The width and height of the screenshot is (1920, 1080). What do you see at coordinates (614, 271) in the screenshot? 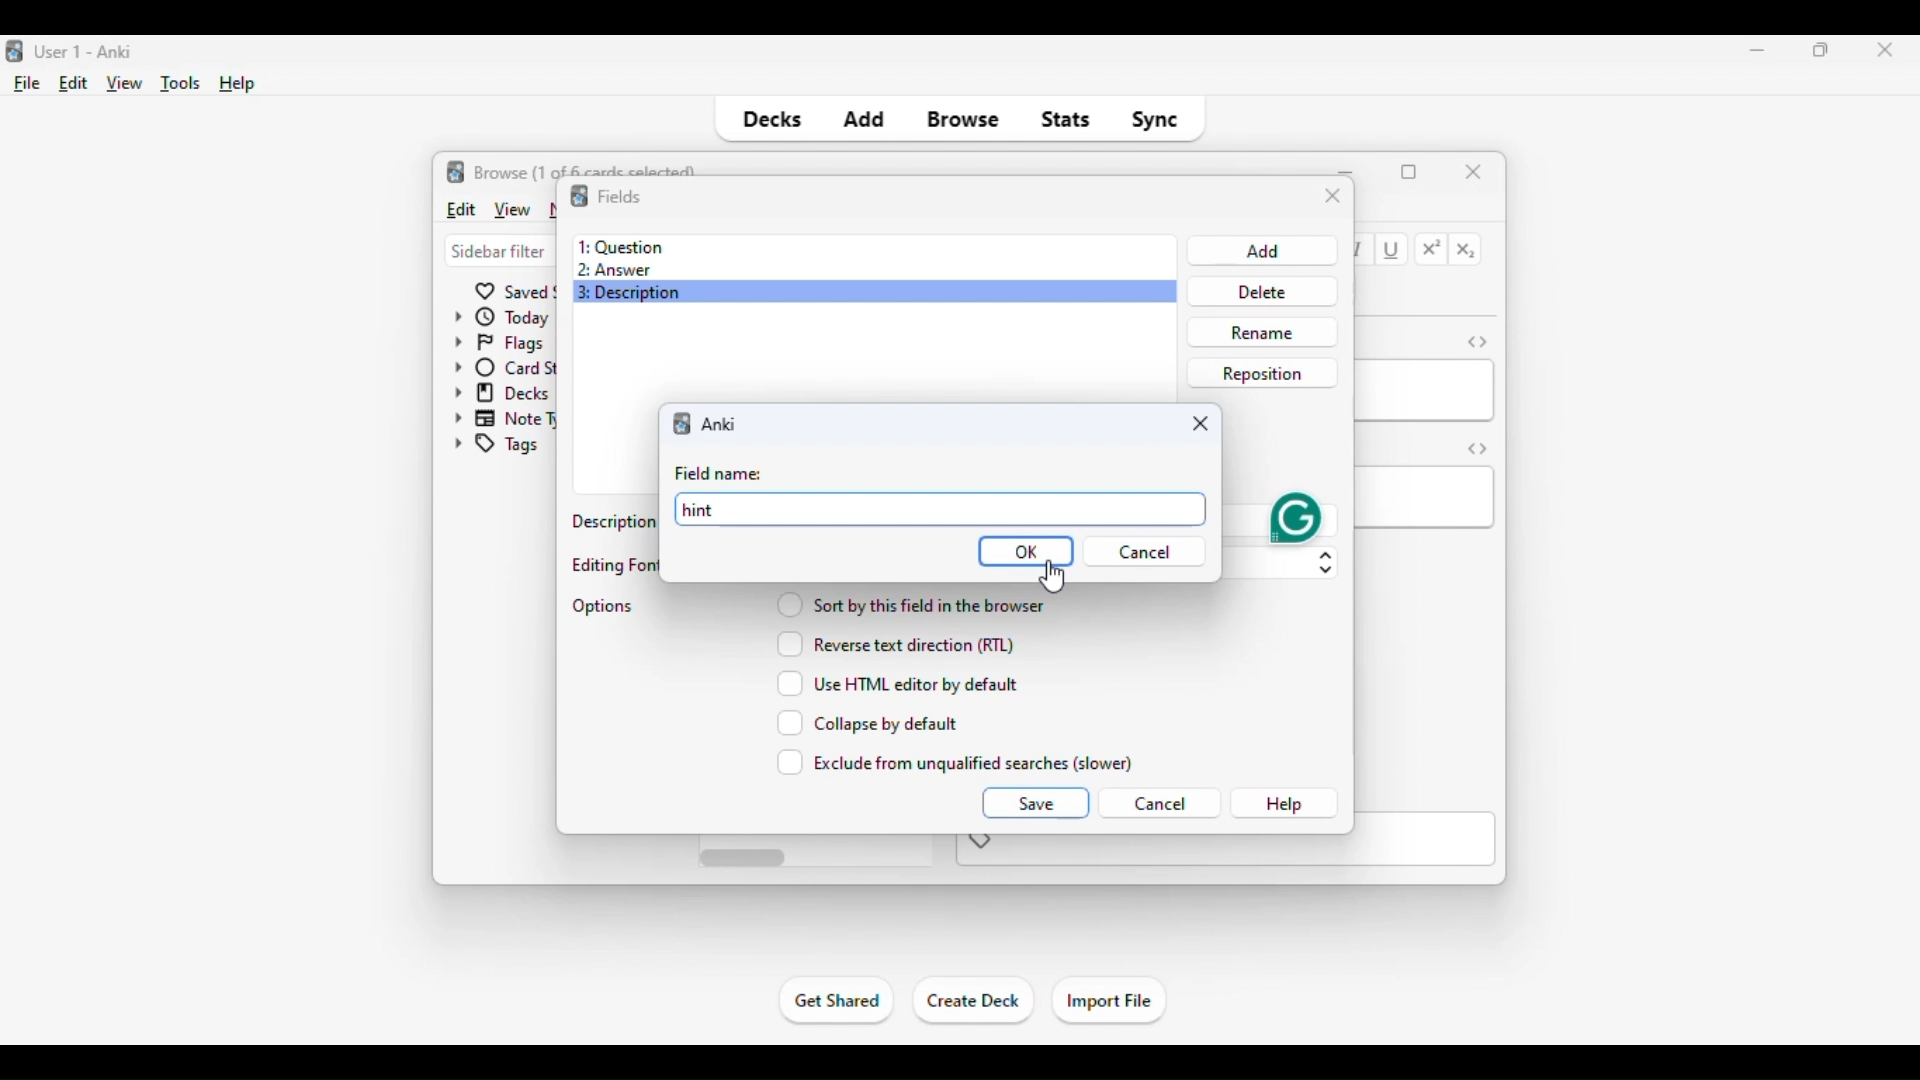
I see `2: Answer` at bounding box center [614, 271].